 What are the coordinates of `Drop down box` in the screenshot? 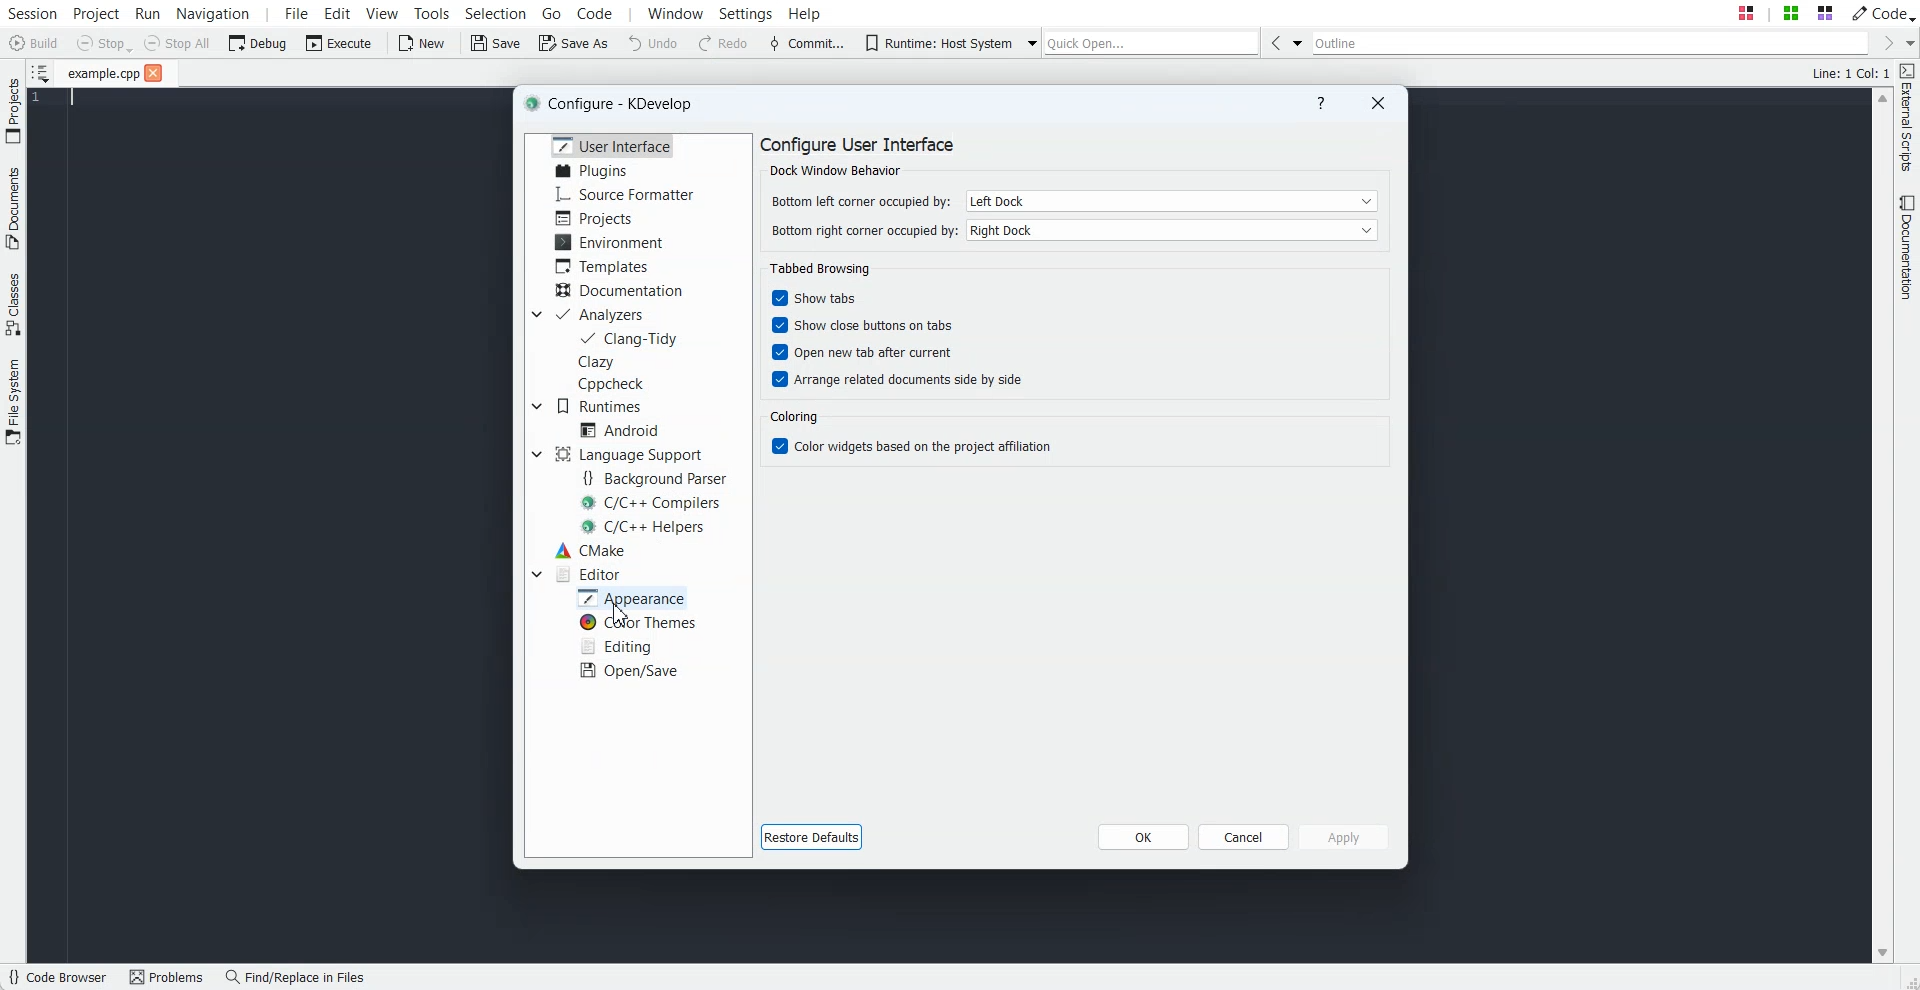 It's located at (536, 405).